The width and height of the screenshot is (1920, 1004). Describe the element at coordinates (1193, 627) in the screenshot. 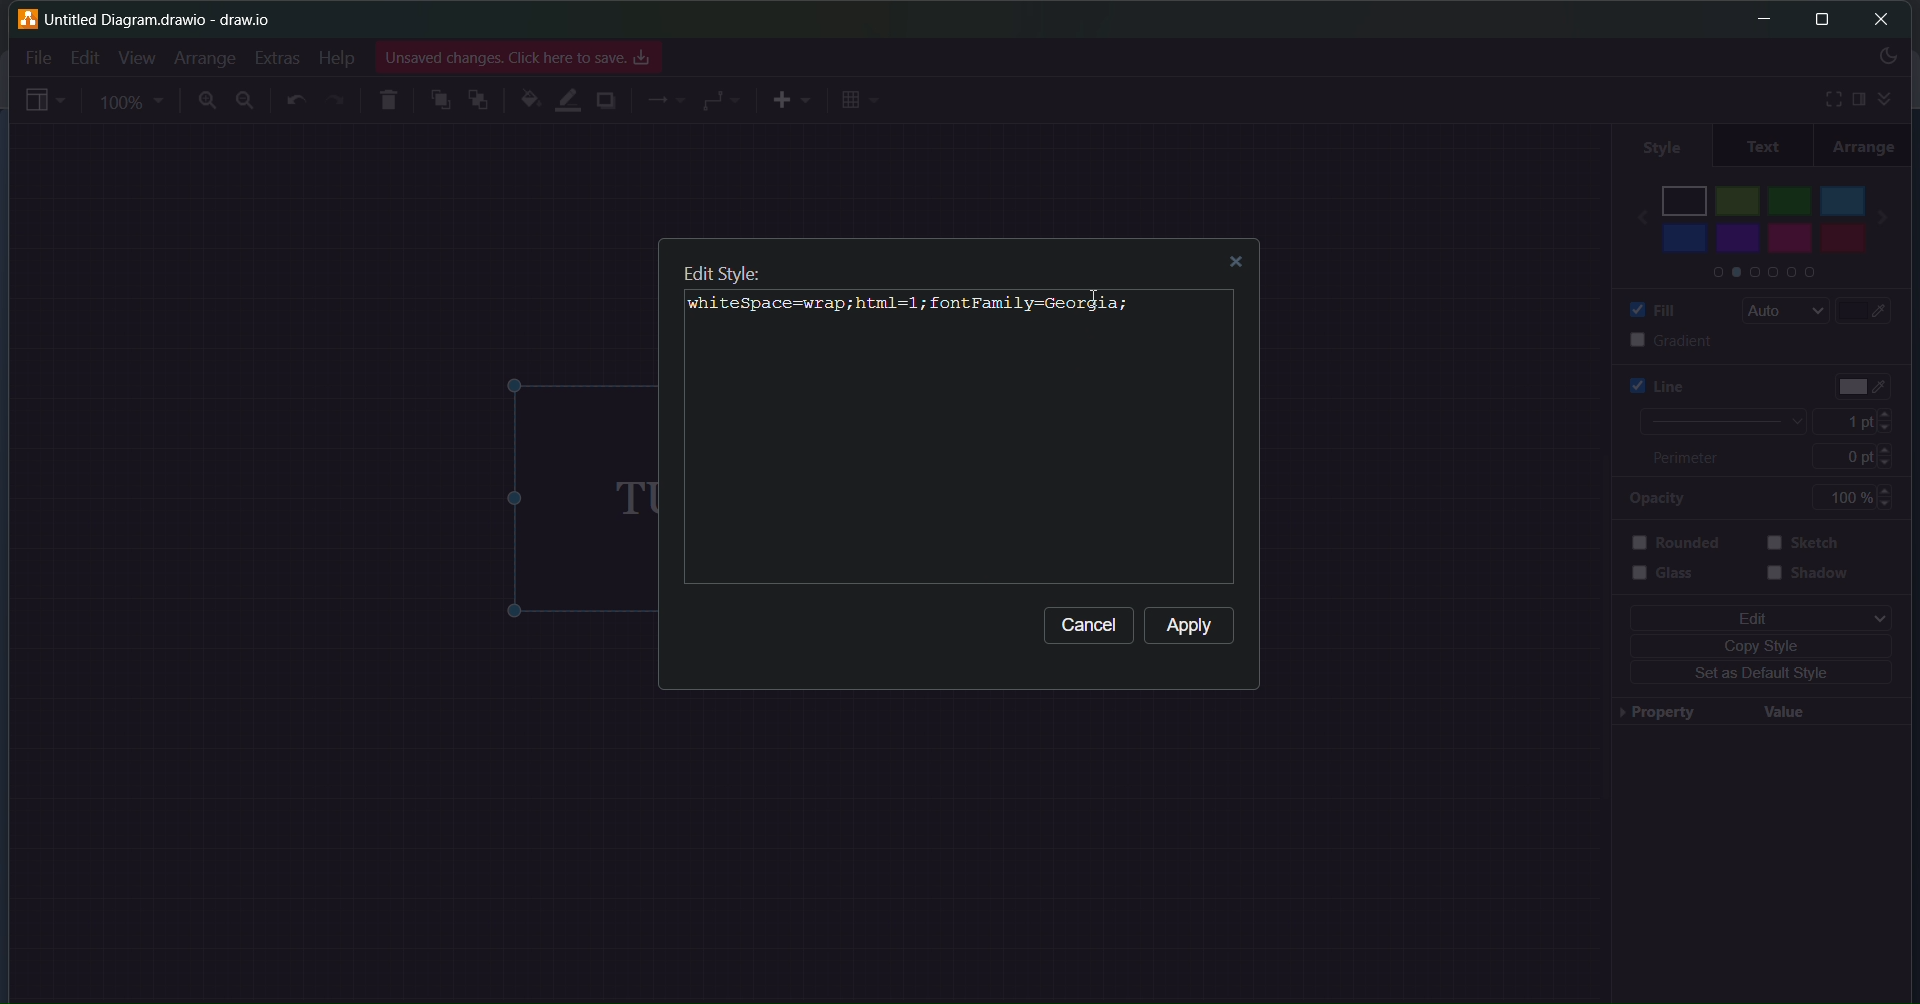

I see `Apply` at that location.